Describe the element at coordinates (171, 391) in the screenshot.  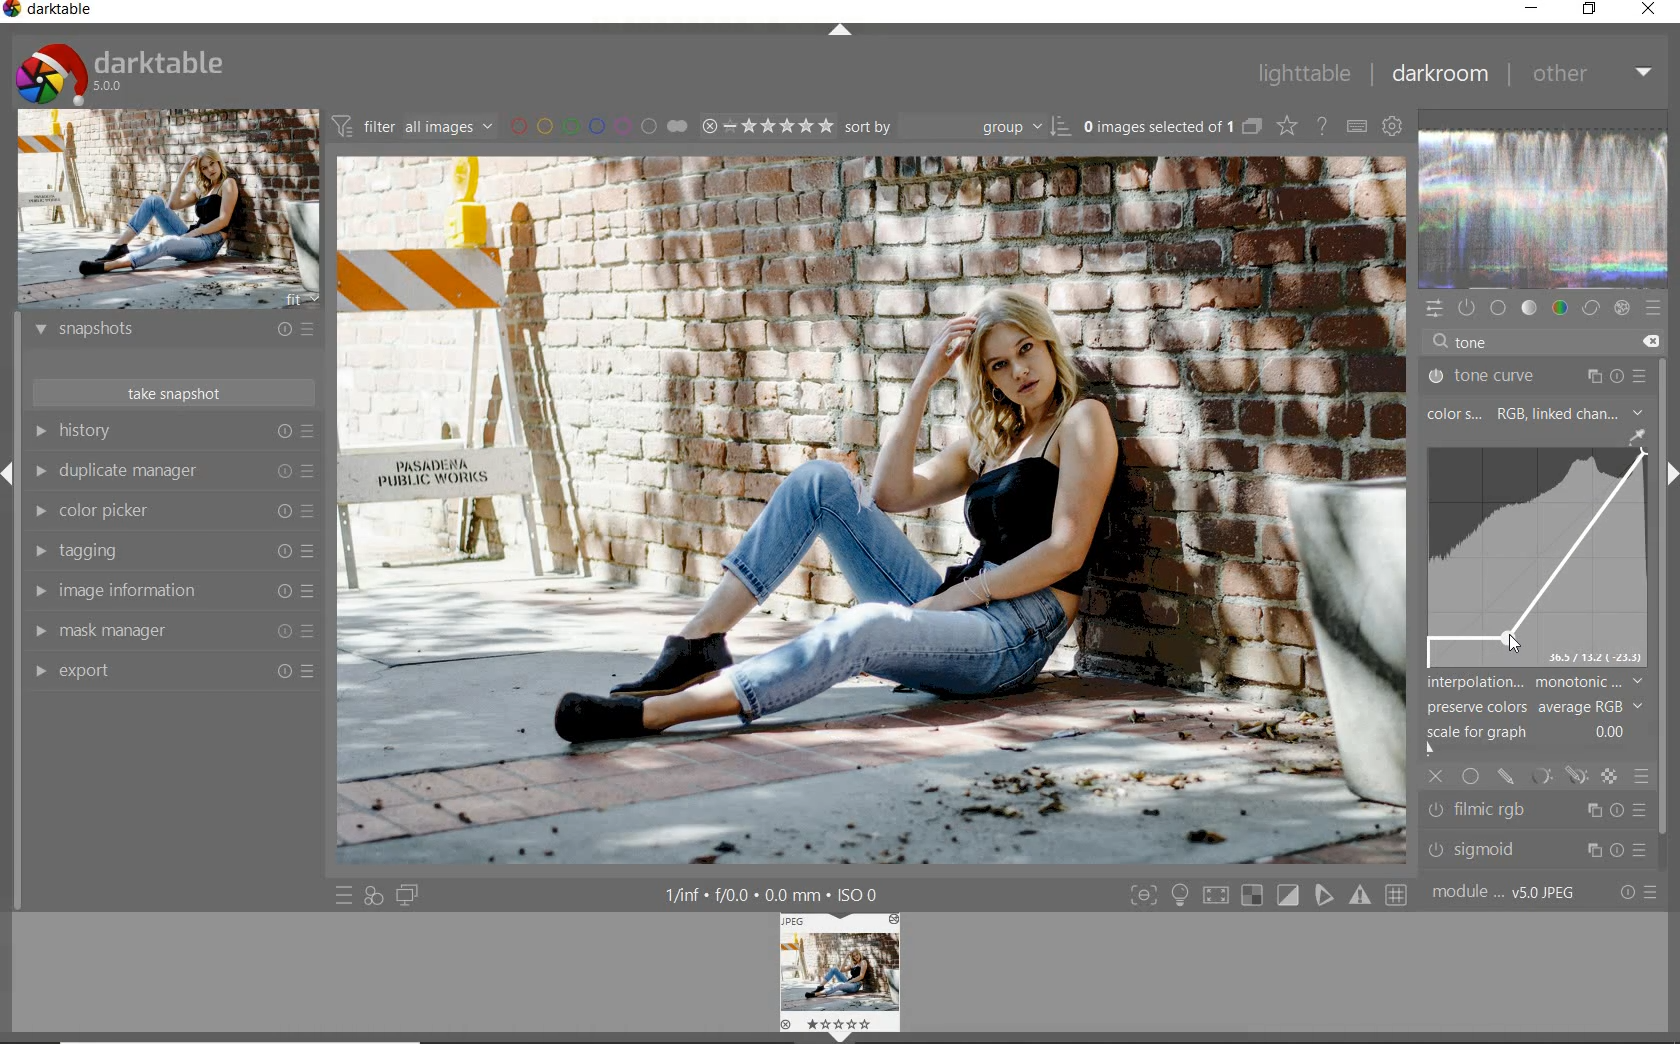
I see `take snapshot` at that location.